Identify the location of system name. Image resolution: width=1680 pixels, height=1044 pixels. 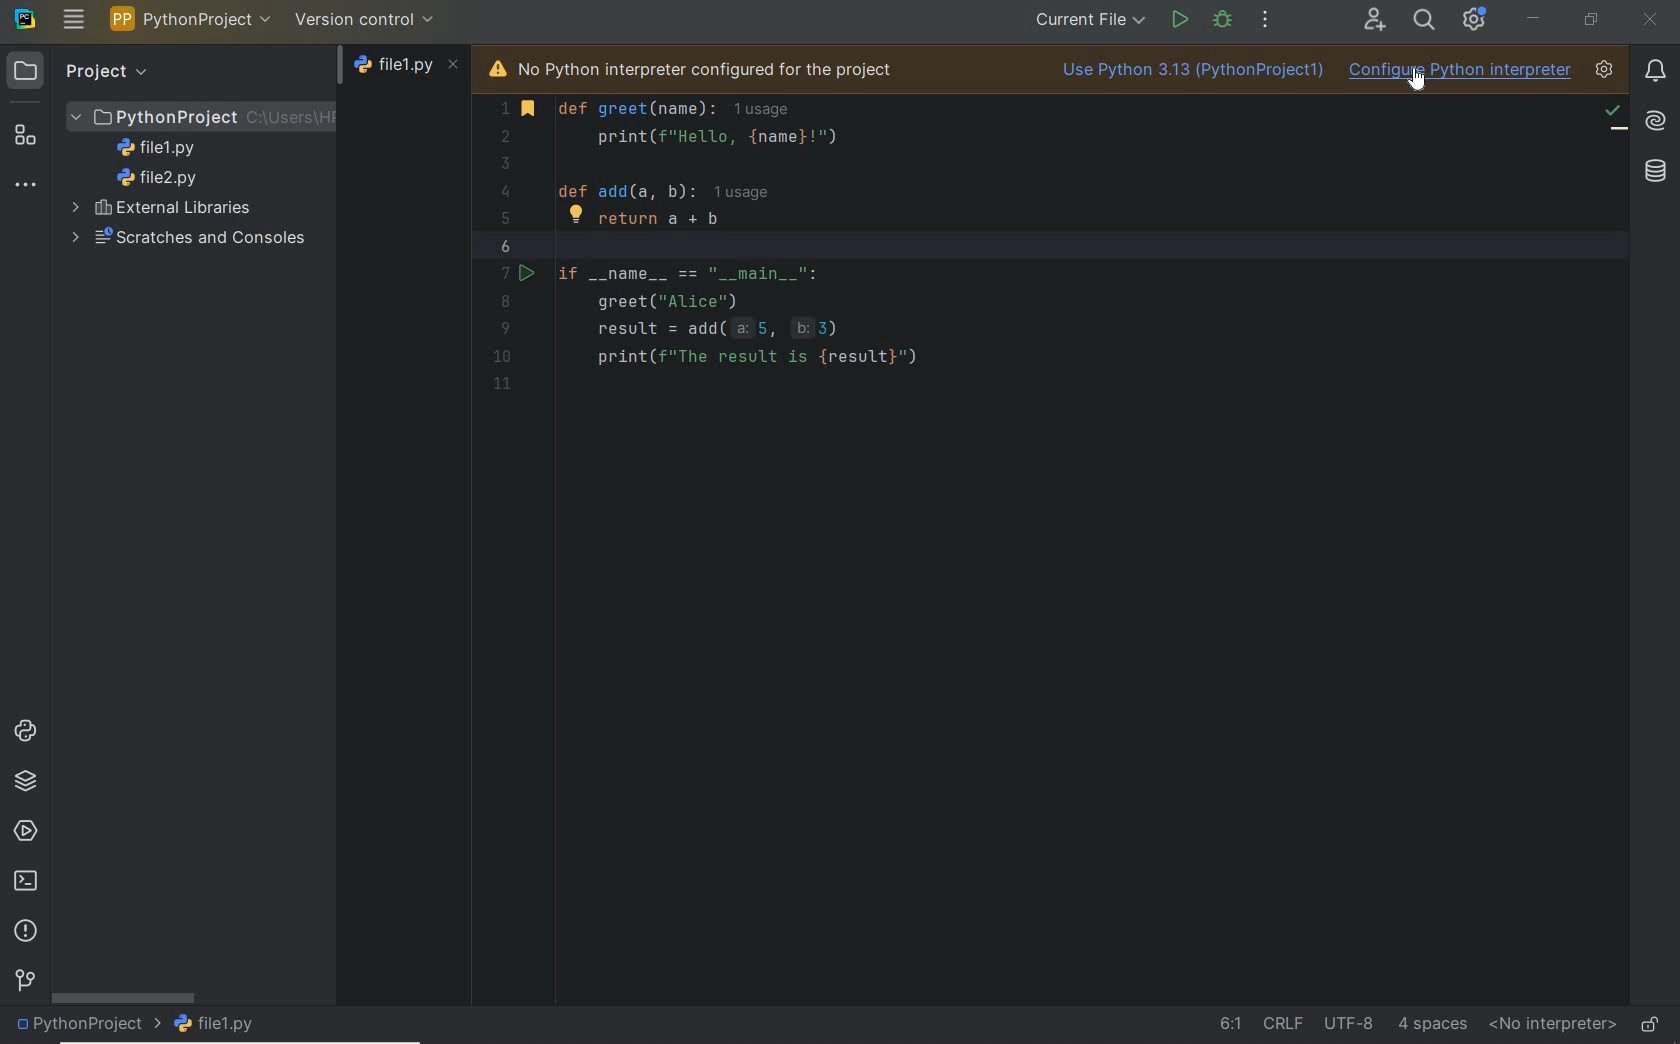
(25, 19).